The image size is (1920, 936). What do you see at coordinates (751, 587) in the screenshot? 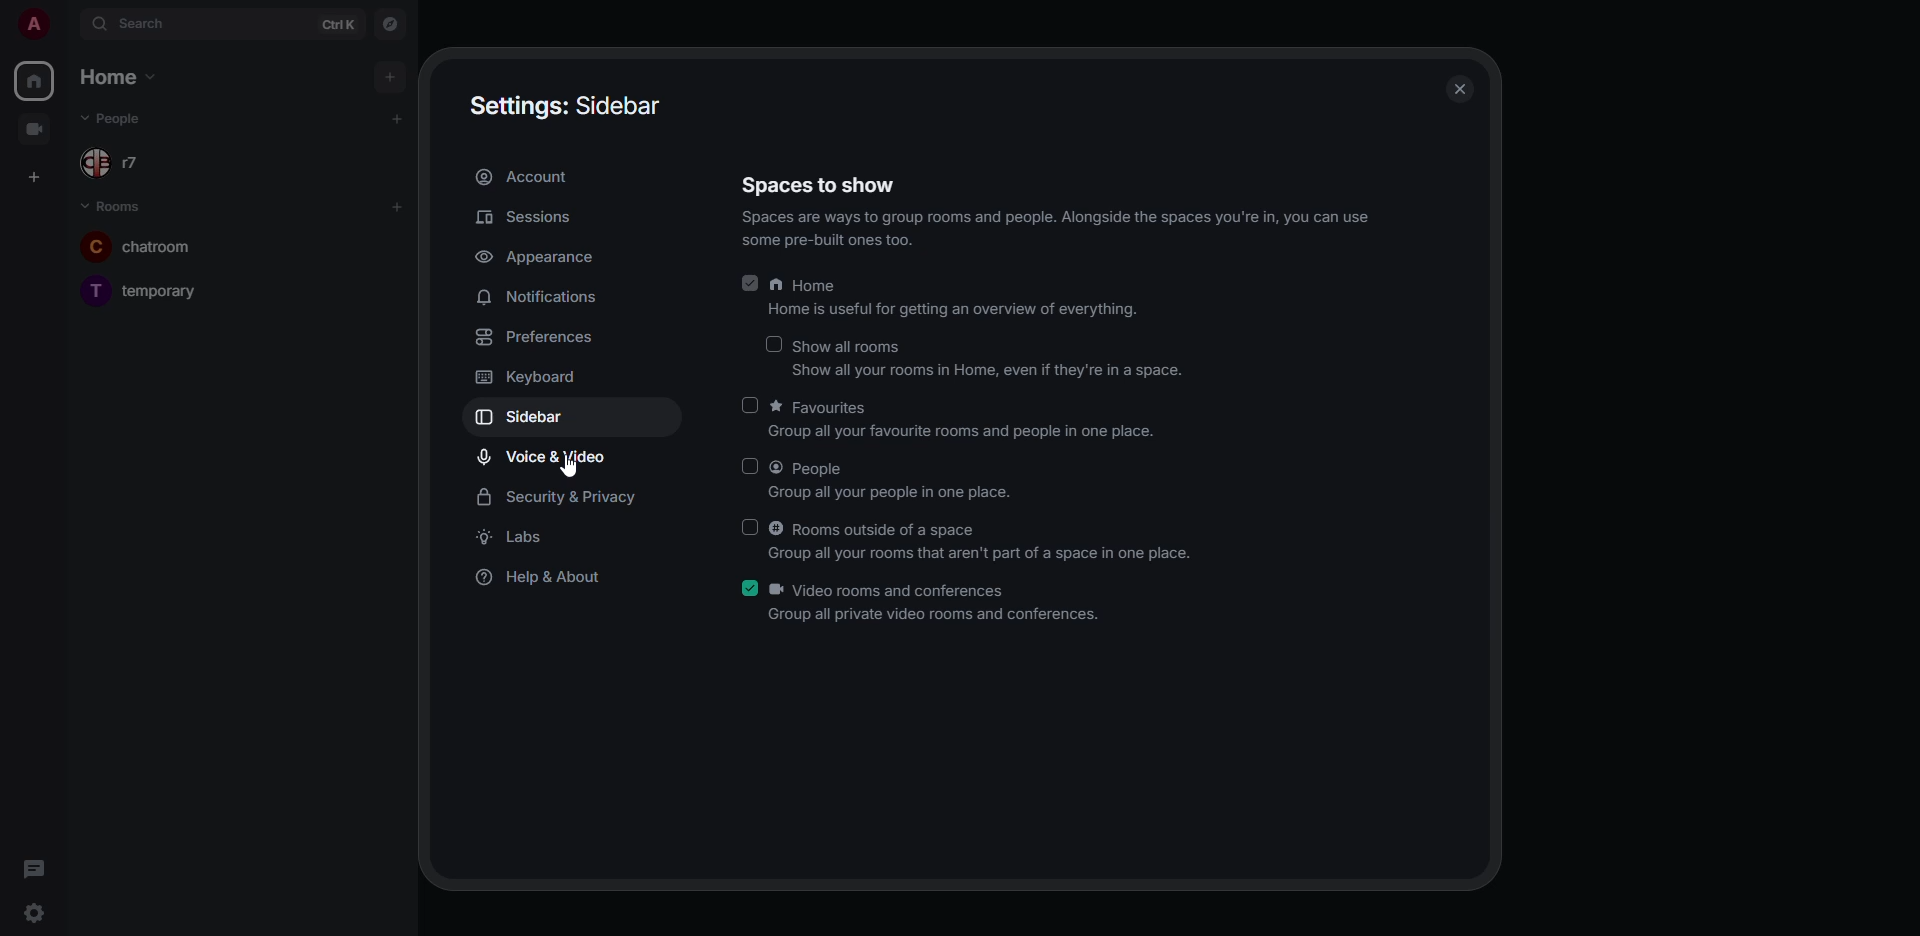
I see `enabled` at bounding box center [751, 587].